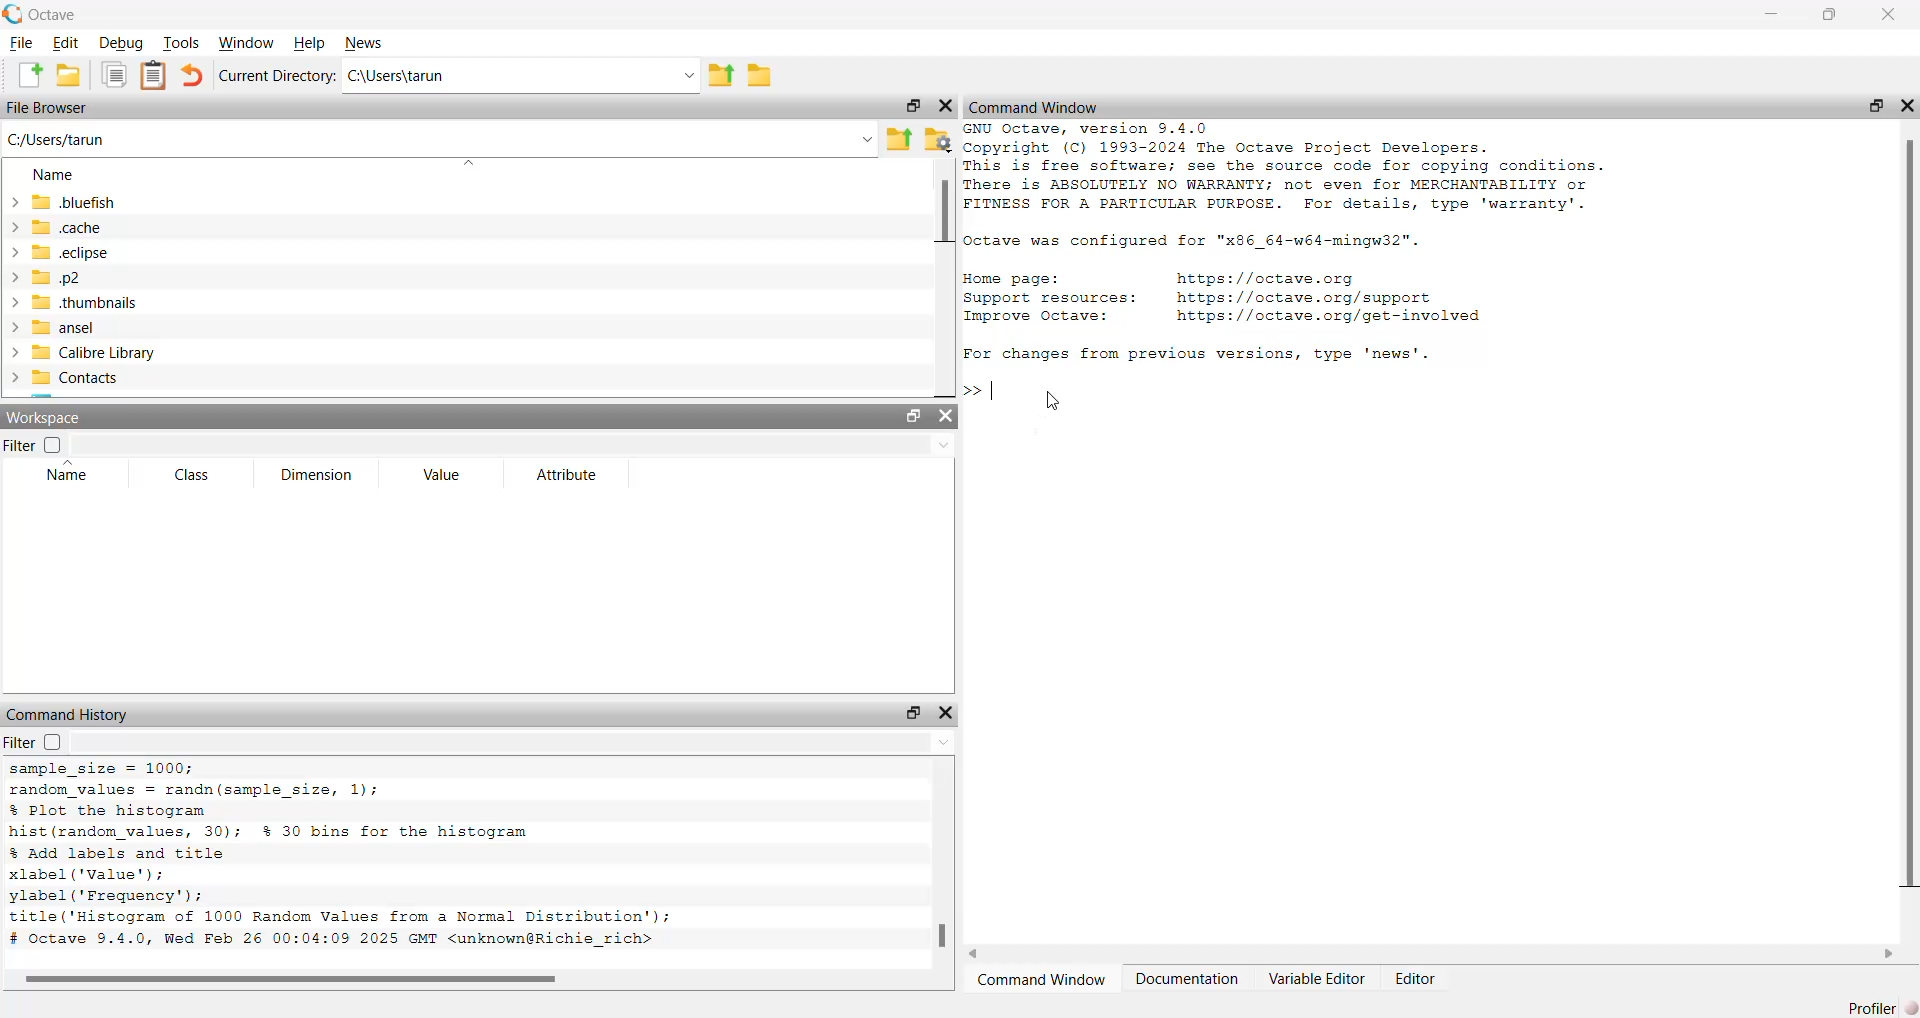  I want to click on scroll bar, so click(943, 935).